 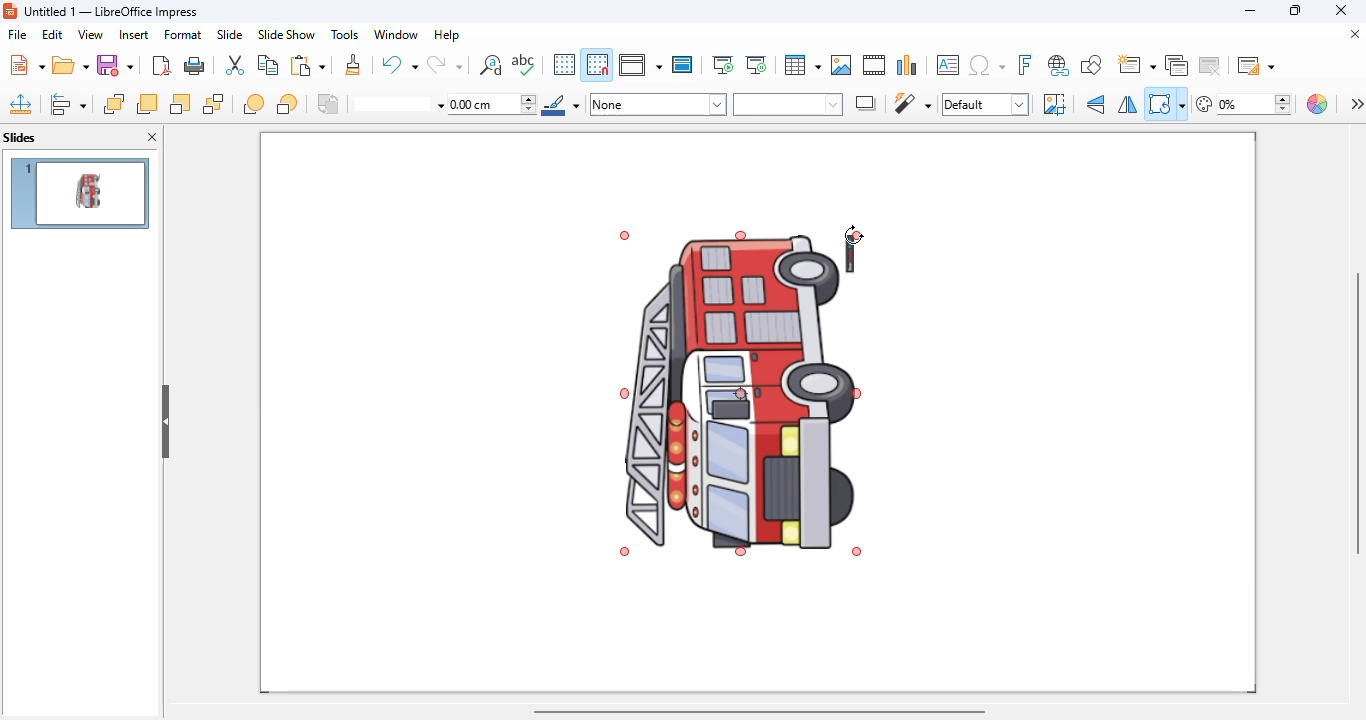 What do you see at coordinates (1097, 104) in the screenshot?
I see `vertically` at bounding box center [1097, 104].